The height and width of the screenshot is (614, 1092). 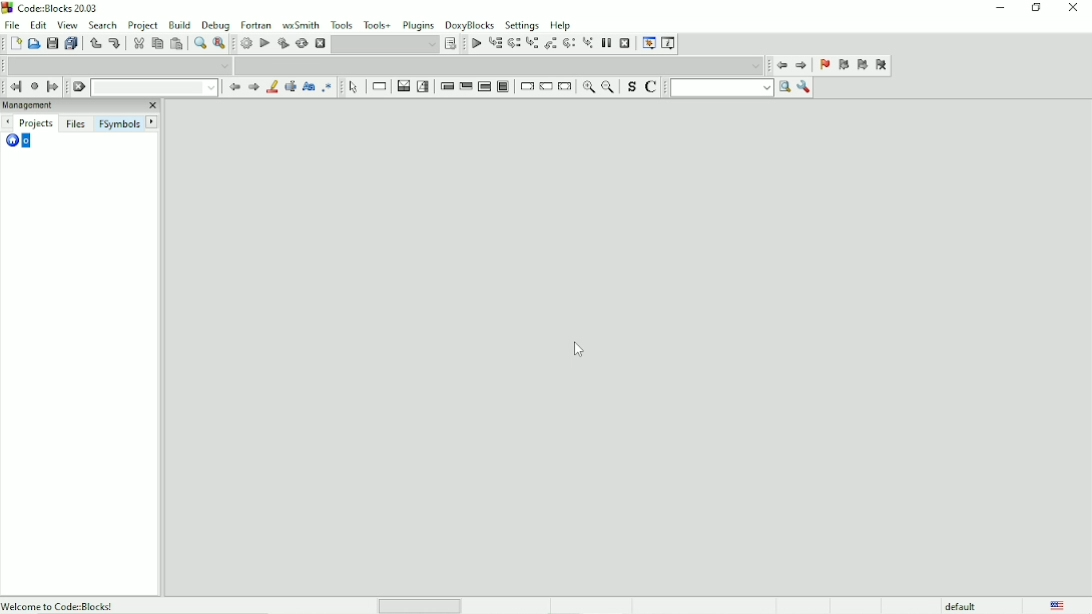 What do you see at coordinates (51, 8) in the screenshot?
I see `Code::Blocks 20.03` at bounding box center [51, 8].